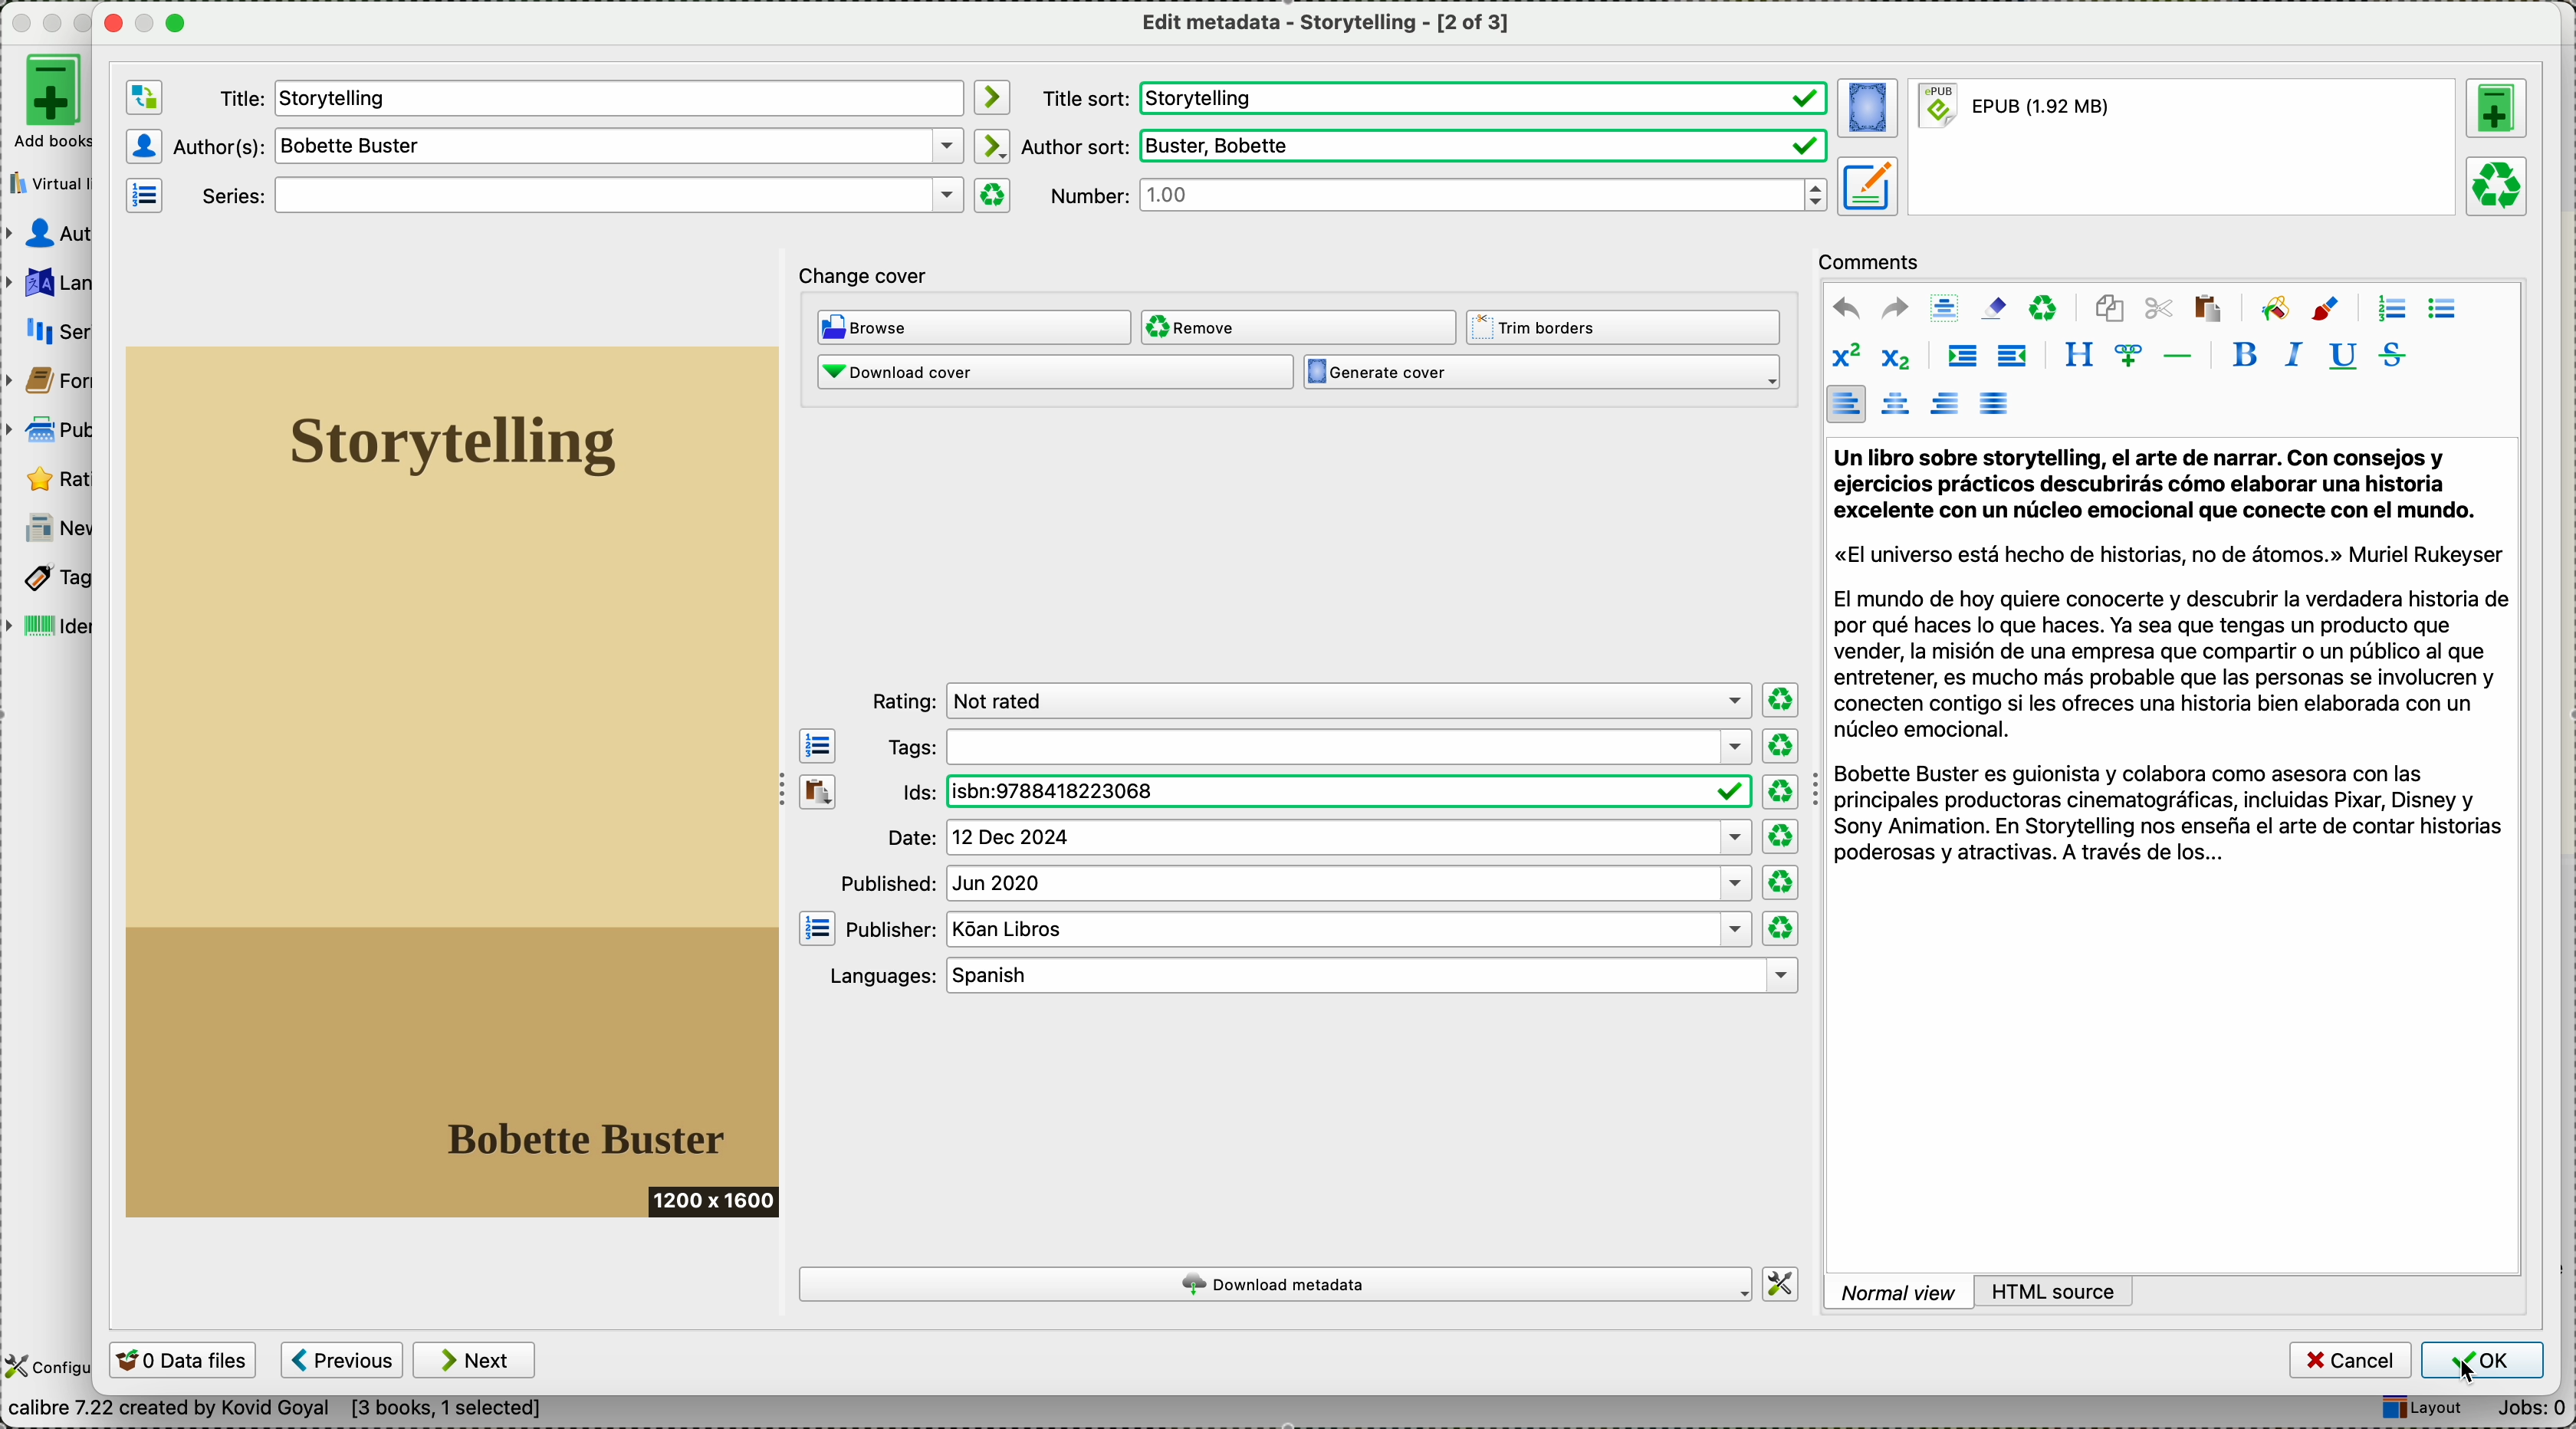 The height and width of the screenshot is (1429, 2576). What do you see at coordinates (1310, 701) in the screenshot?
I see `rating` at bounding box center [1310, 701].